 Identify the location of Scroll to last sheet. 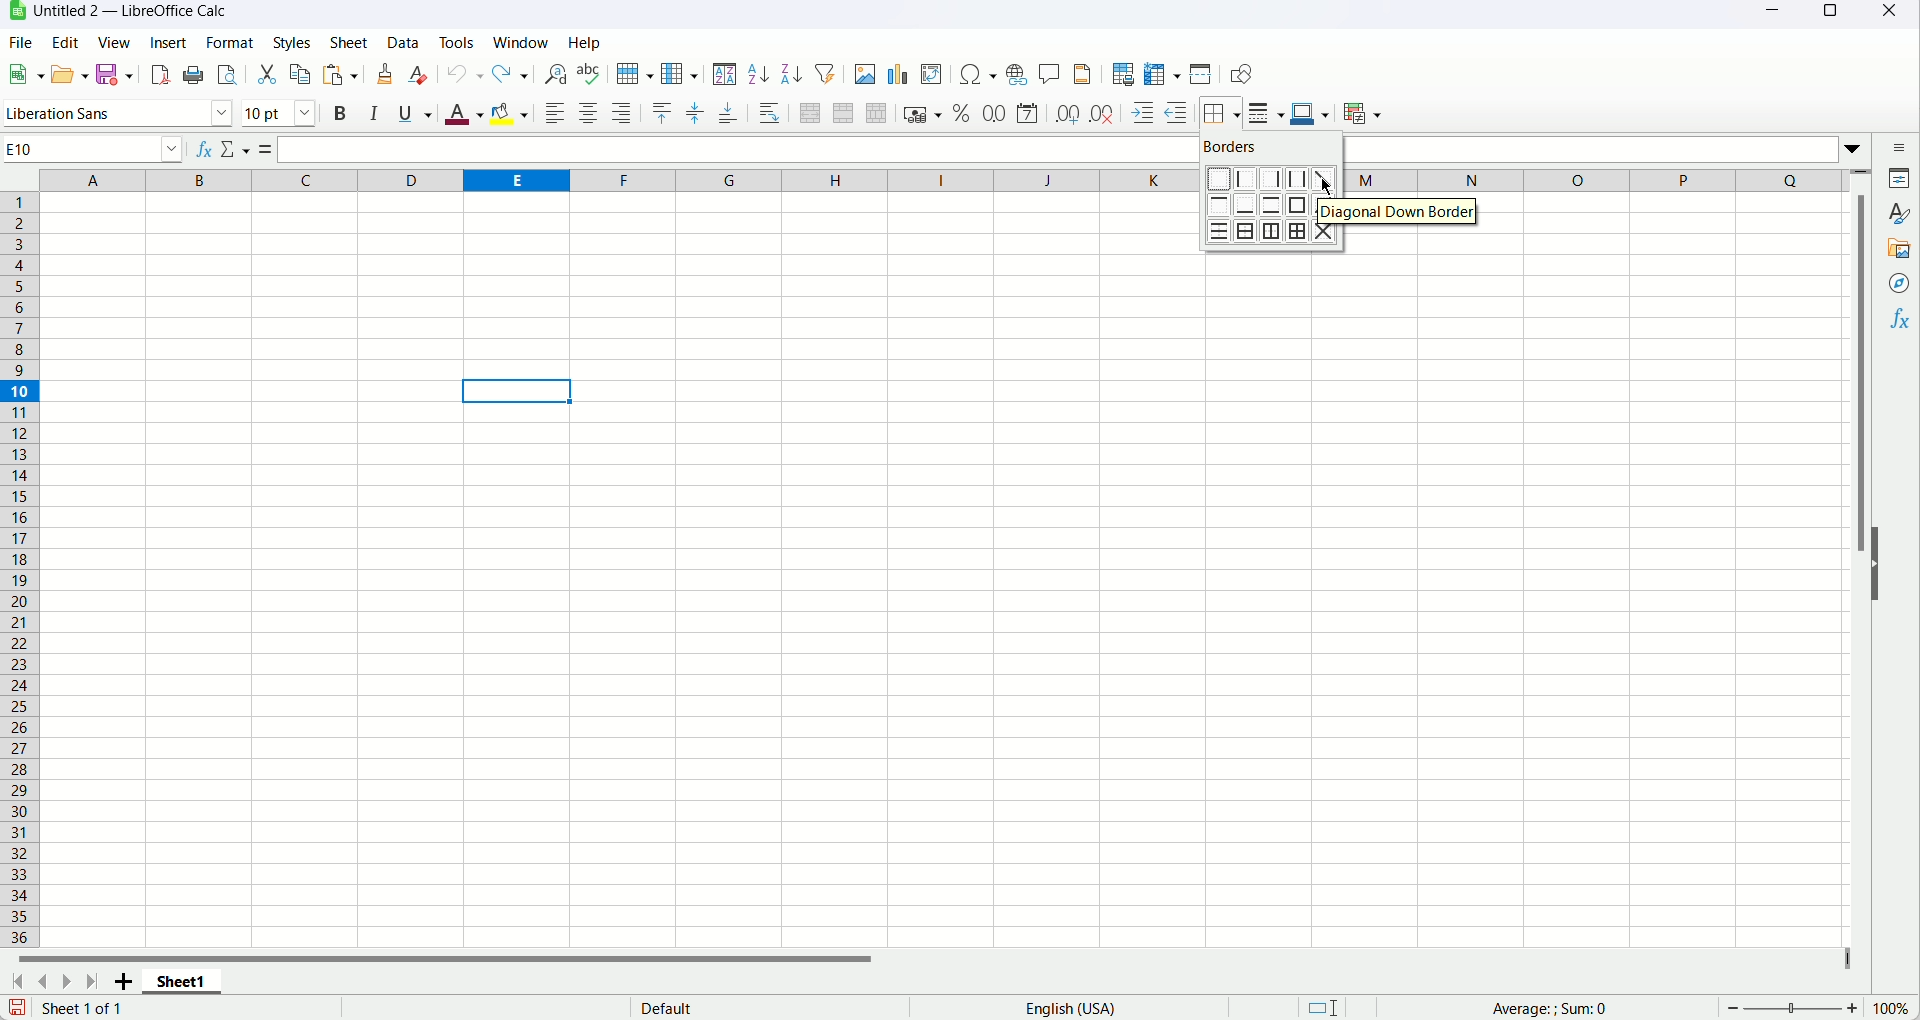
(96, 982).